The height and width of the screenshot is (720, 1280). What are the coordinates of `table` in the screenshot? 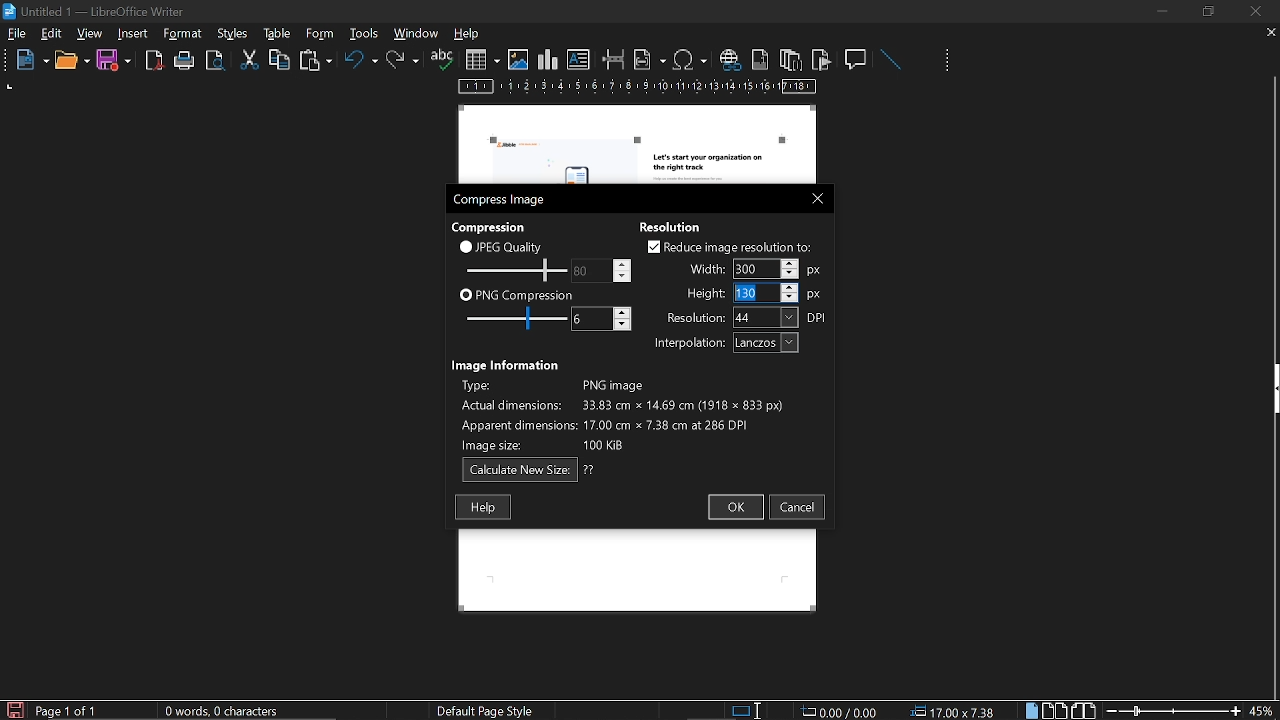 It's located at (319, 33).